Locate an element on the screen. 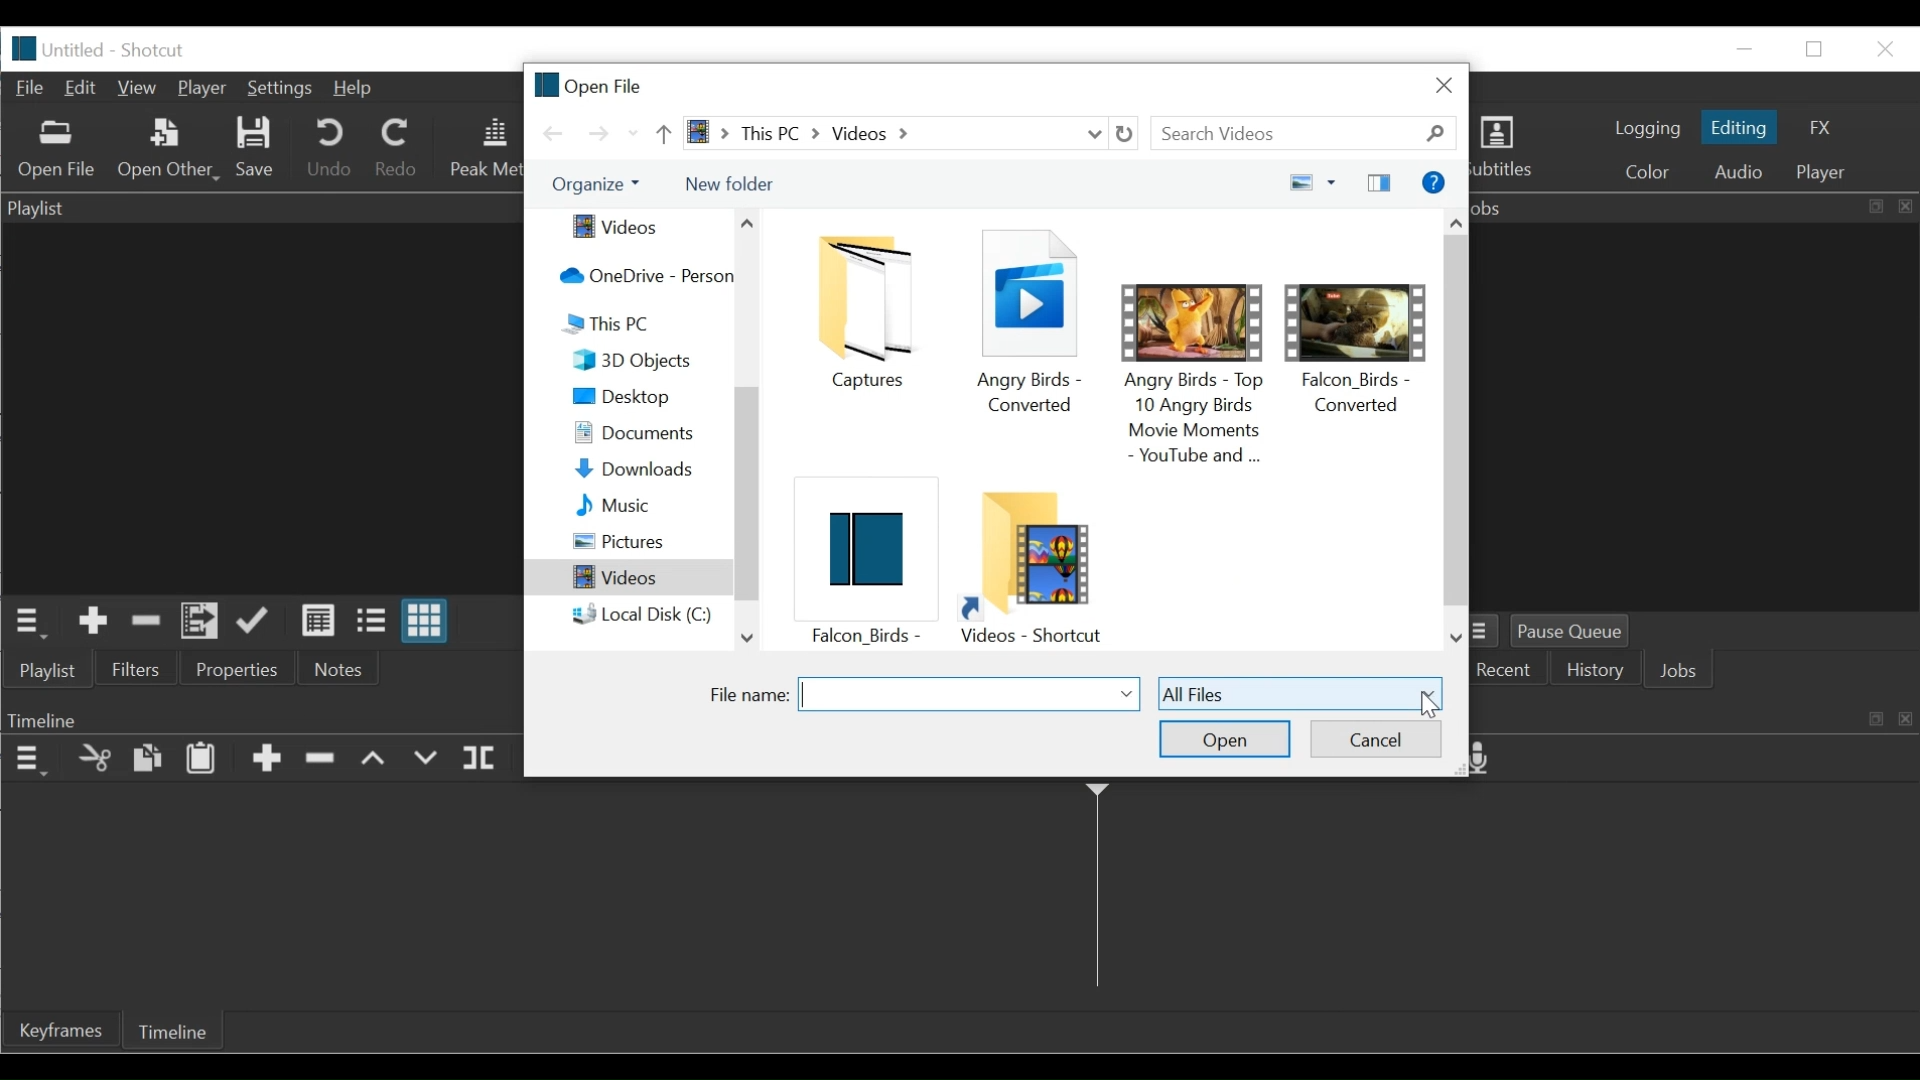 This screenshot has height=1080, width=1920. Edit is located at coordinates (85, 88).